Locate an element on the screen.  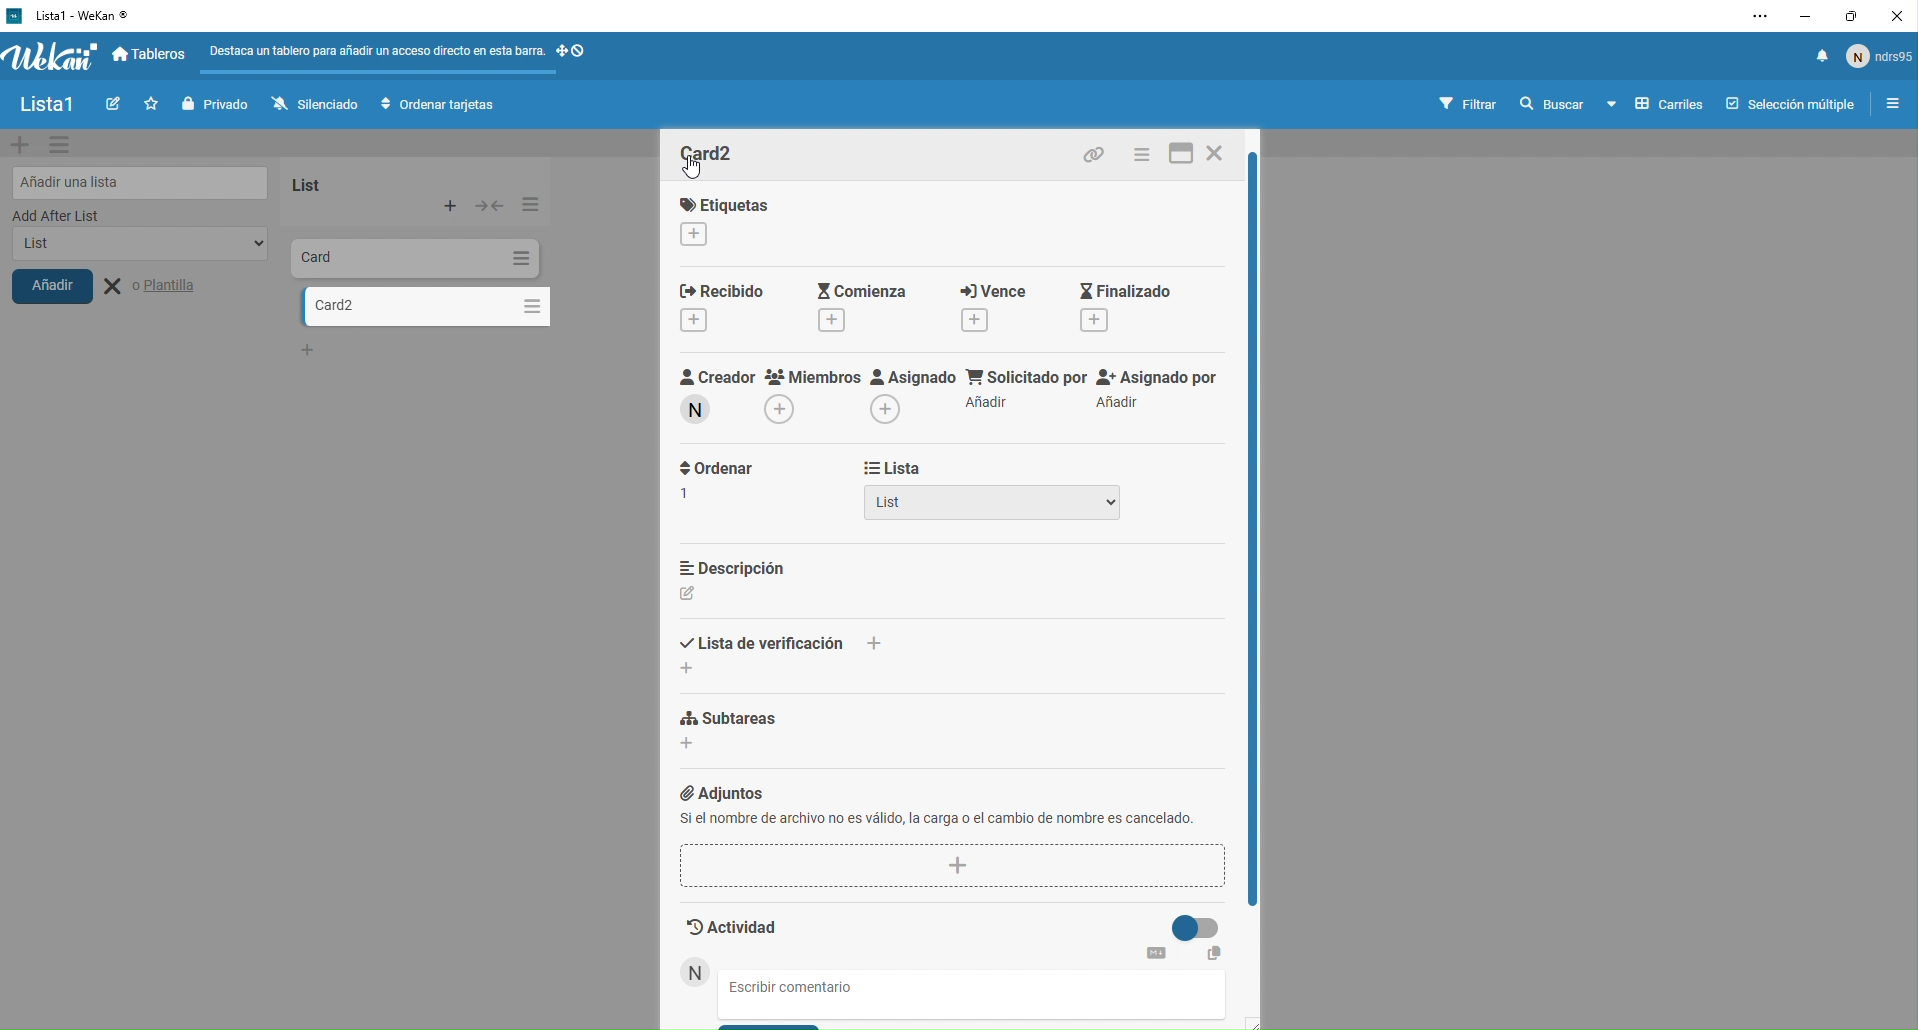
settings is located at coordinates (65, 146).